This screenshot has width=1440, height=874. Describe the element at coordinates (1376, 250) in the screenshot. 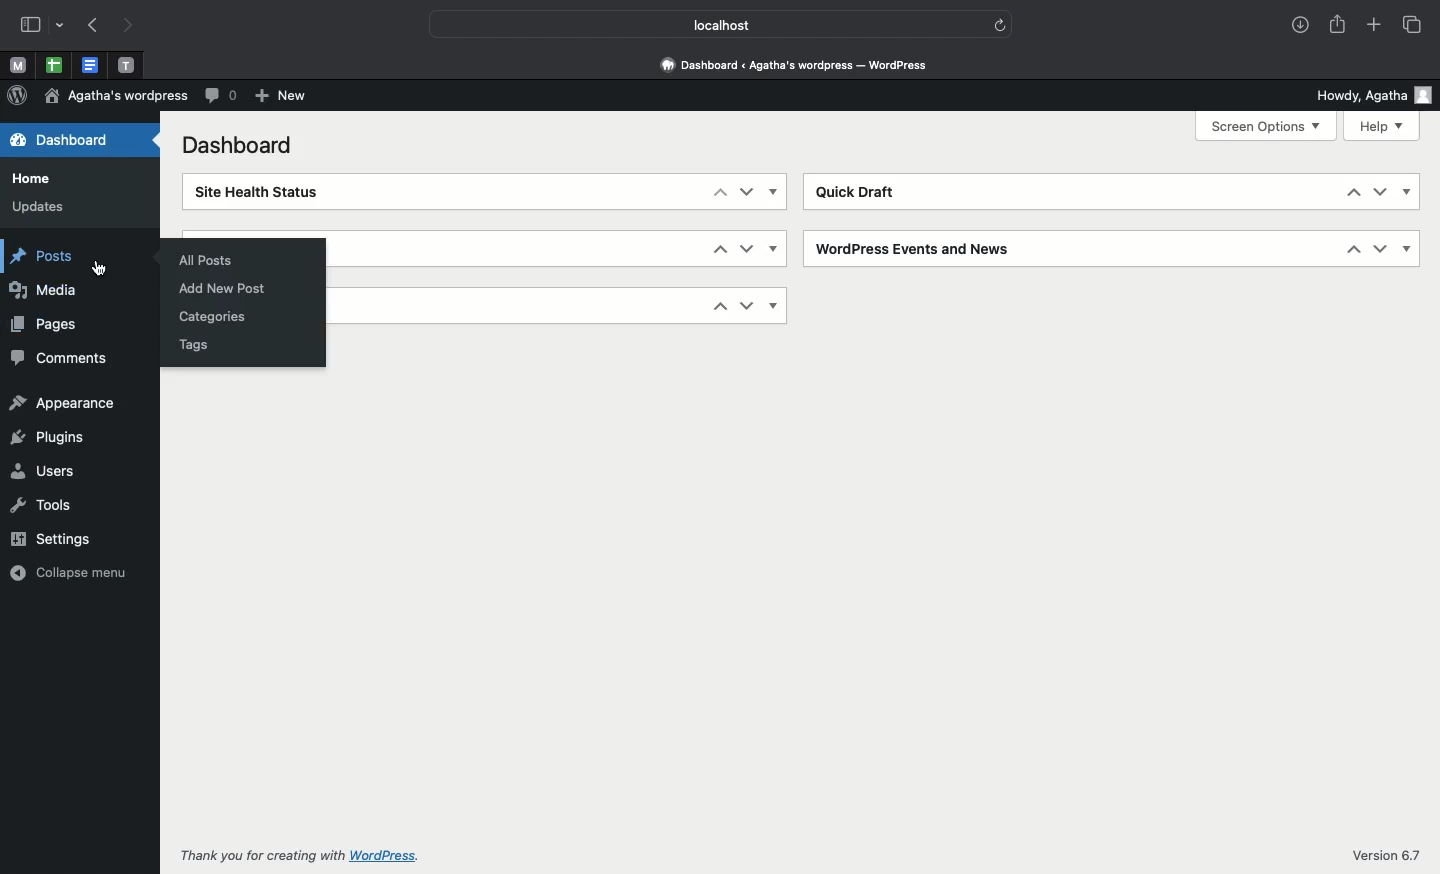

I see `Down` at that location.